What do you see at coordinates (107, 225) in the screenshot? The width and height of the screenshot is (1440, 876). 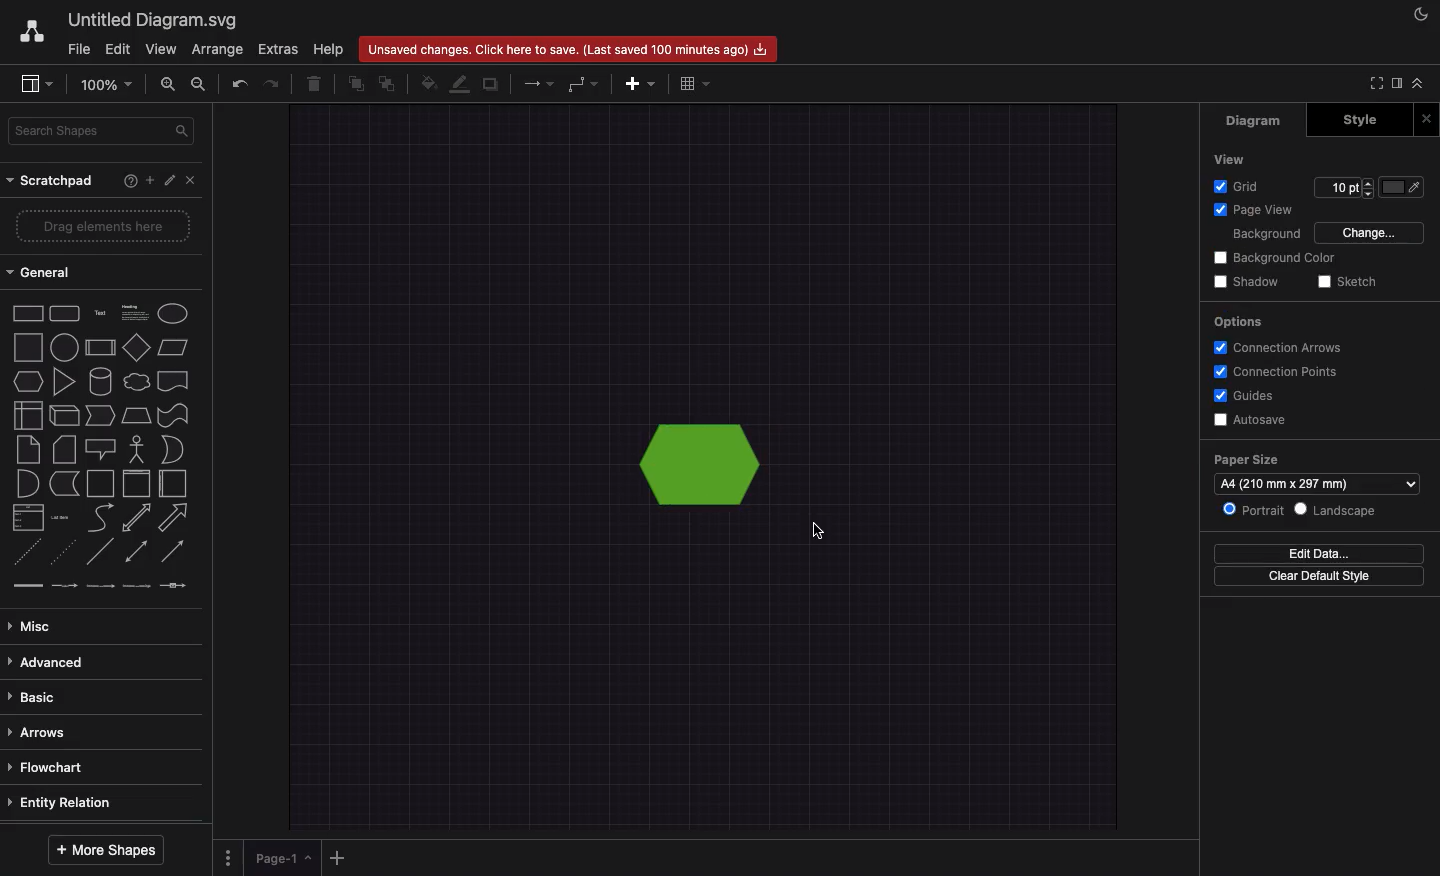 I see `Drag elements here` at bounding box center [107, 225].